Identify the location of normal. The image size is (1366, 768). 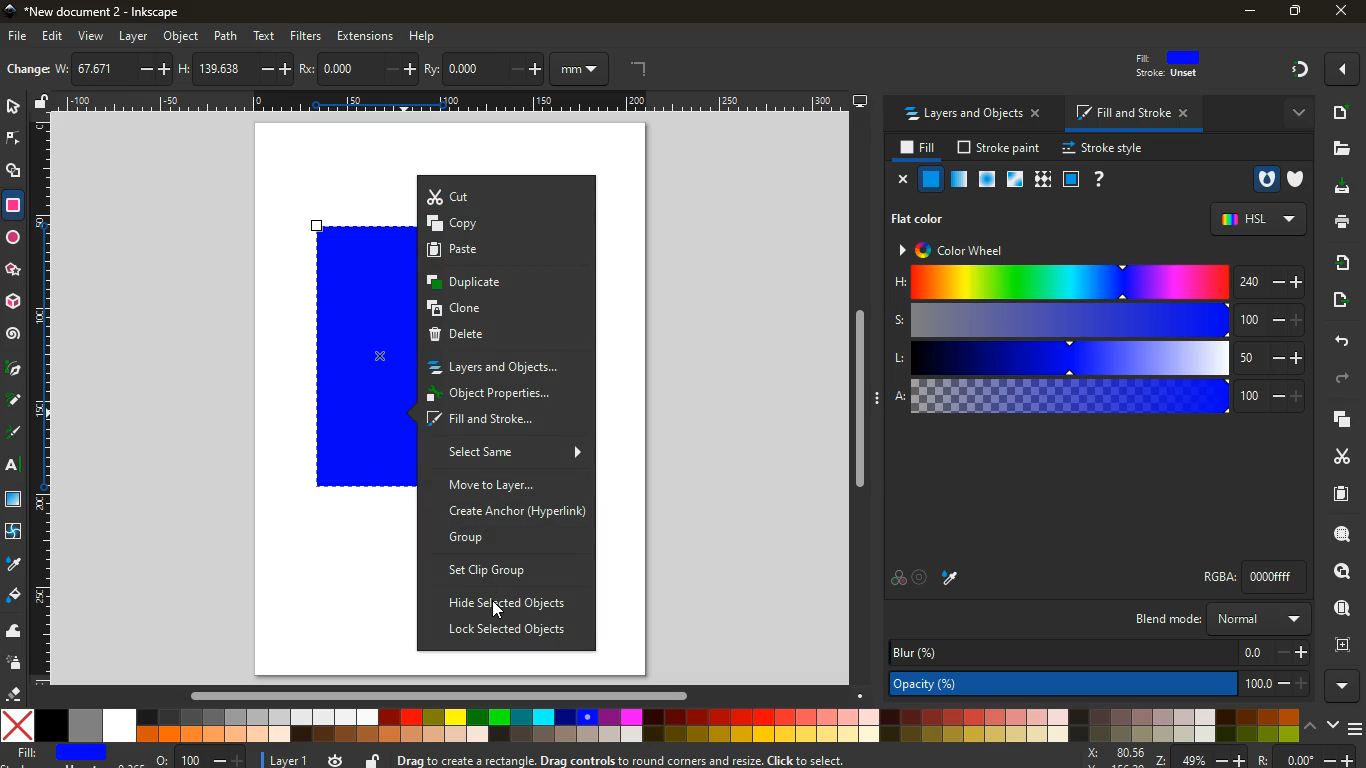
(930, 179).